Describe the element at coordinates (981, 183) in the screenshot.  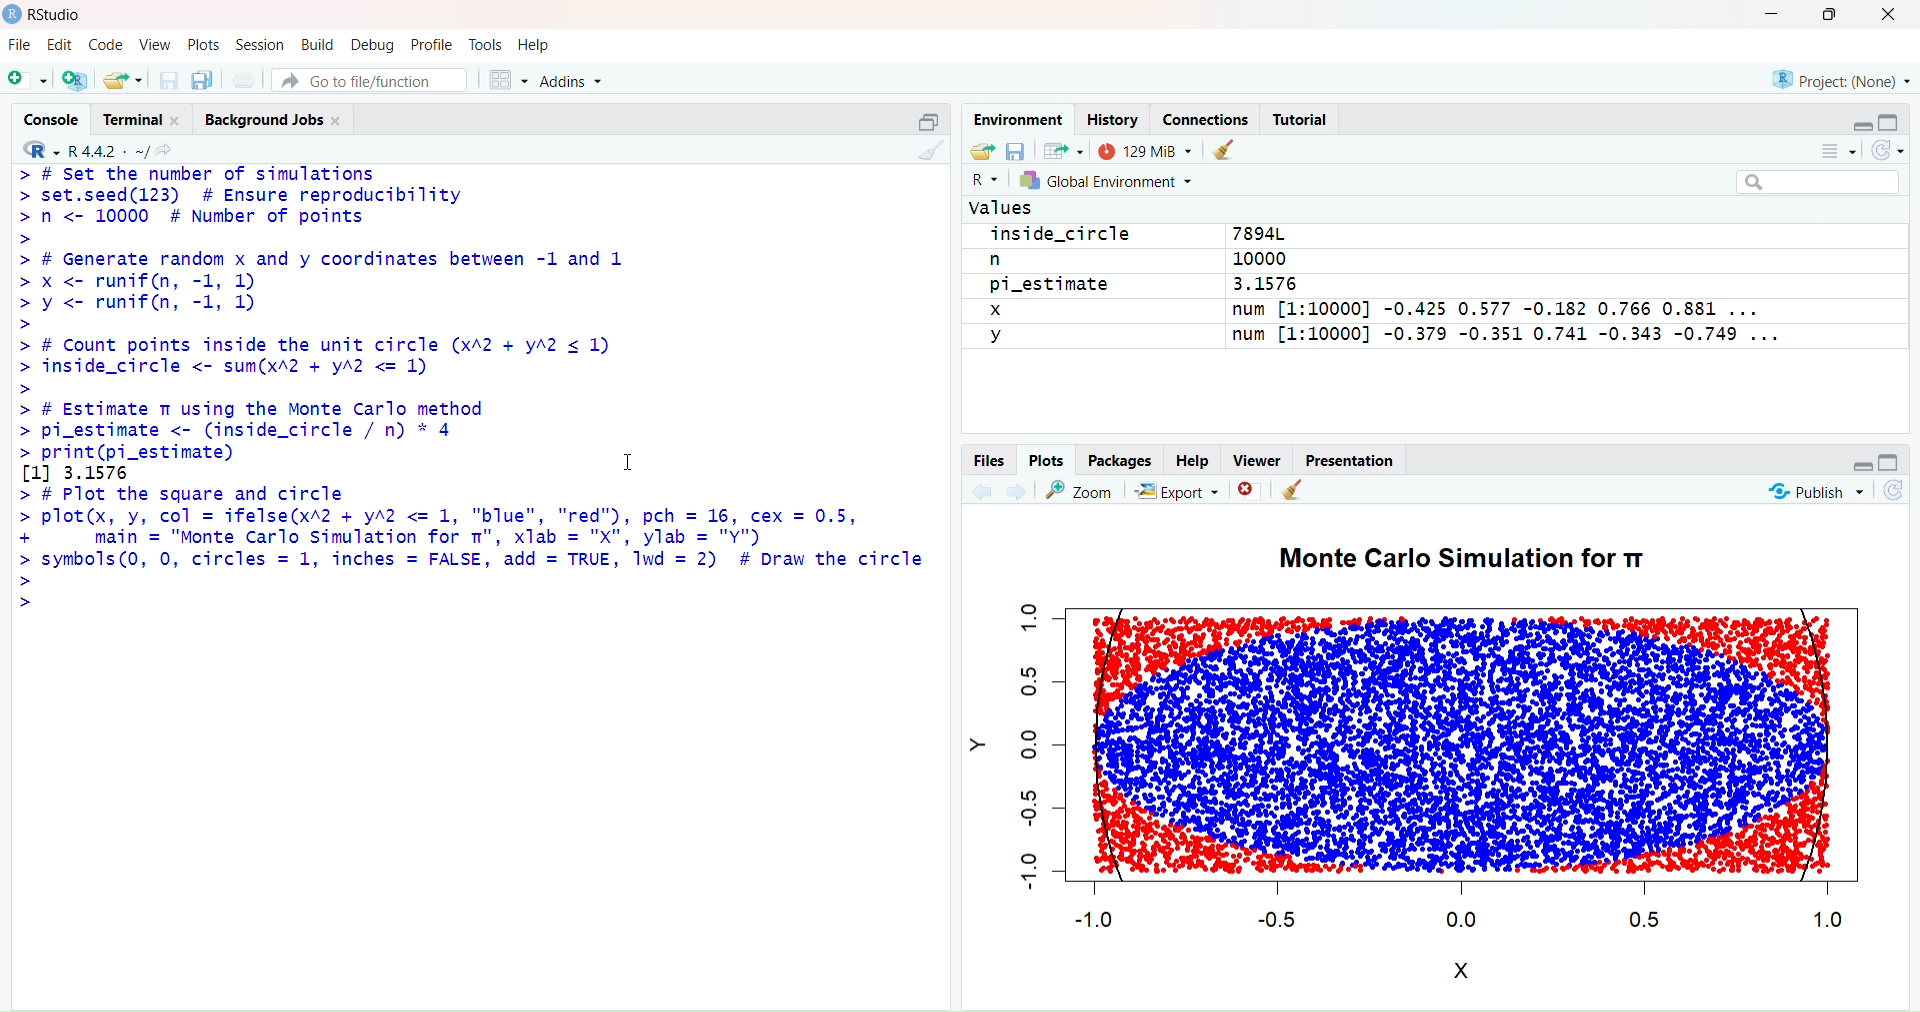
I see `R` at that location.